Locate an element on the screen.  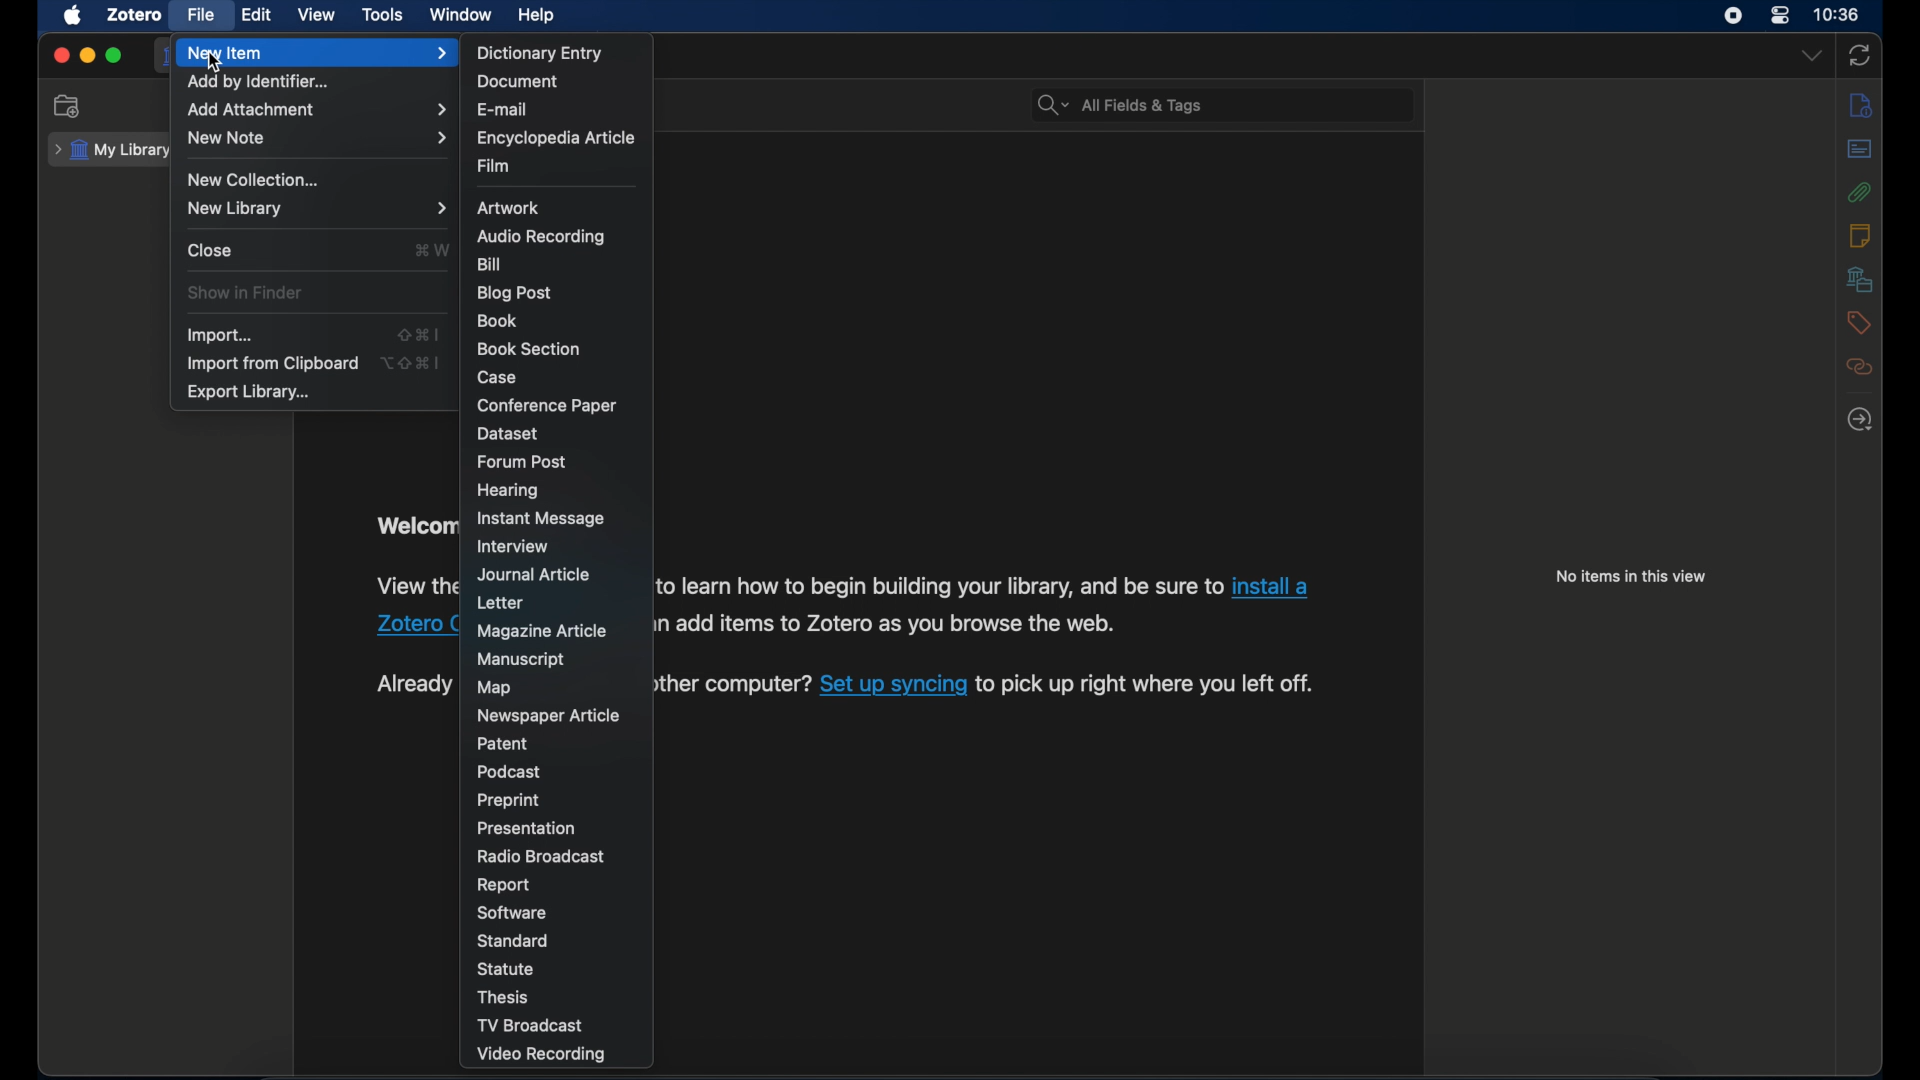
minimize is located at coordinates (86, 56).